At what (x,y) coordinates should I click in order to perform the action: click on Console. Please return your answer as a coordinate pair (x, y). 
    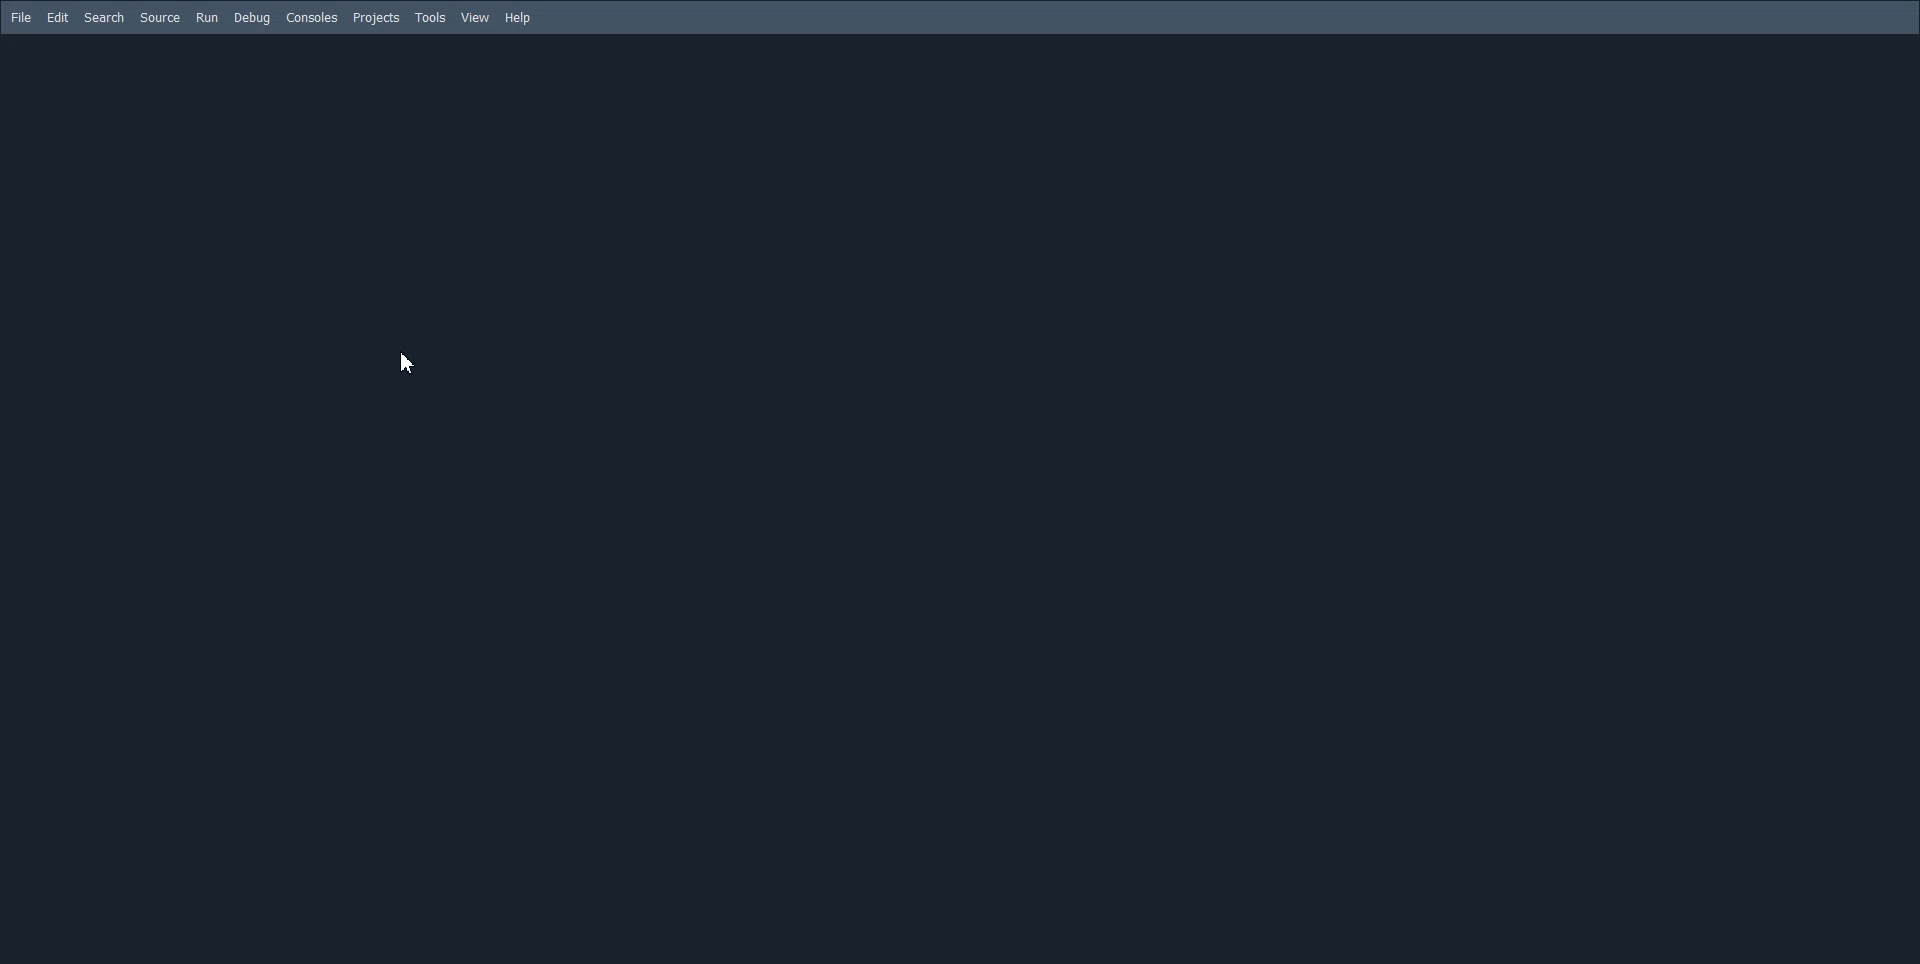
    Looking at the image, I should click on (311, 18).